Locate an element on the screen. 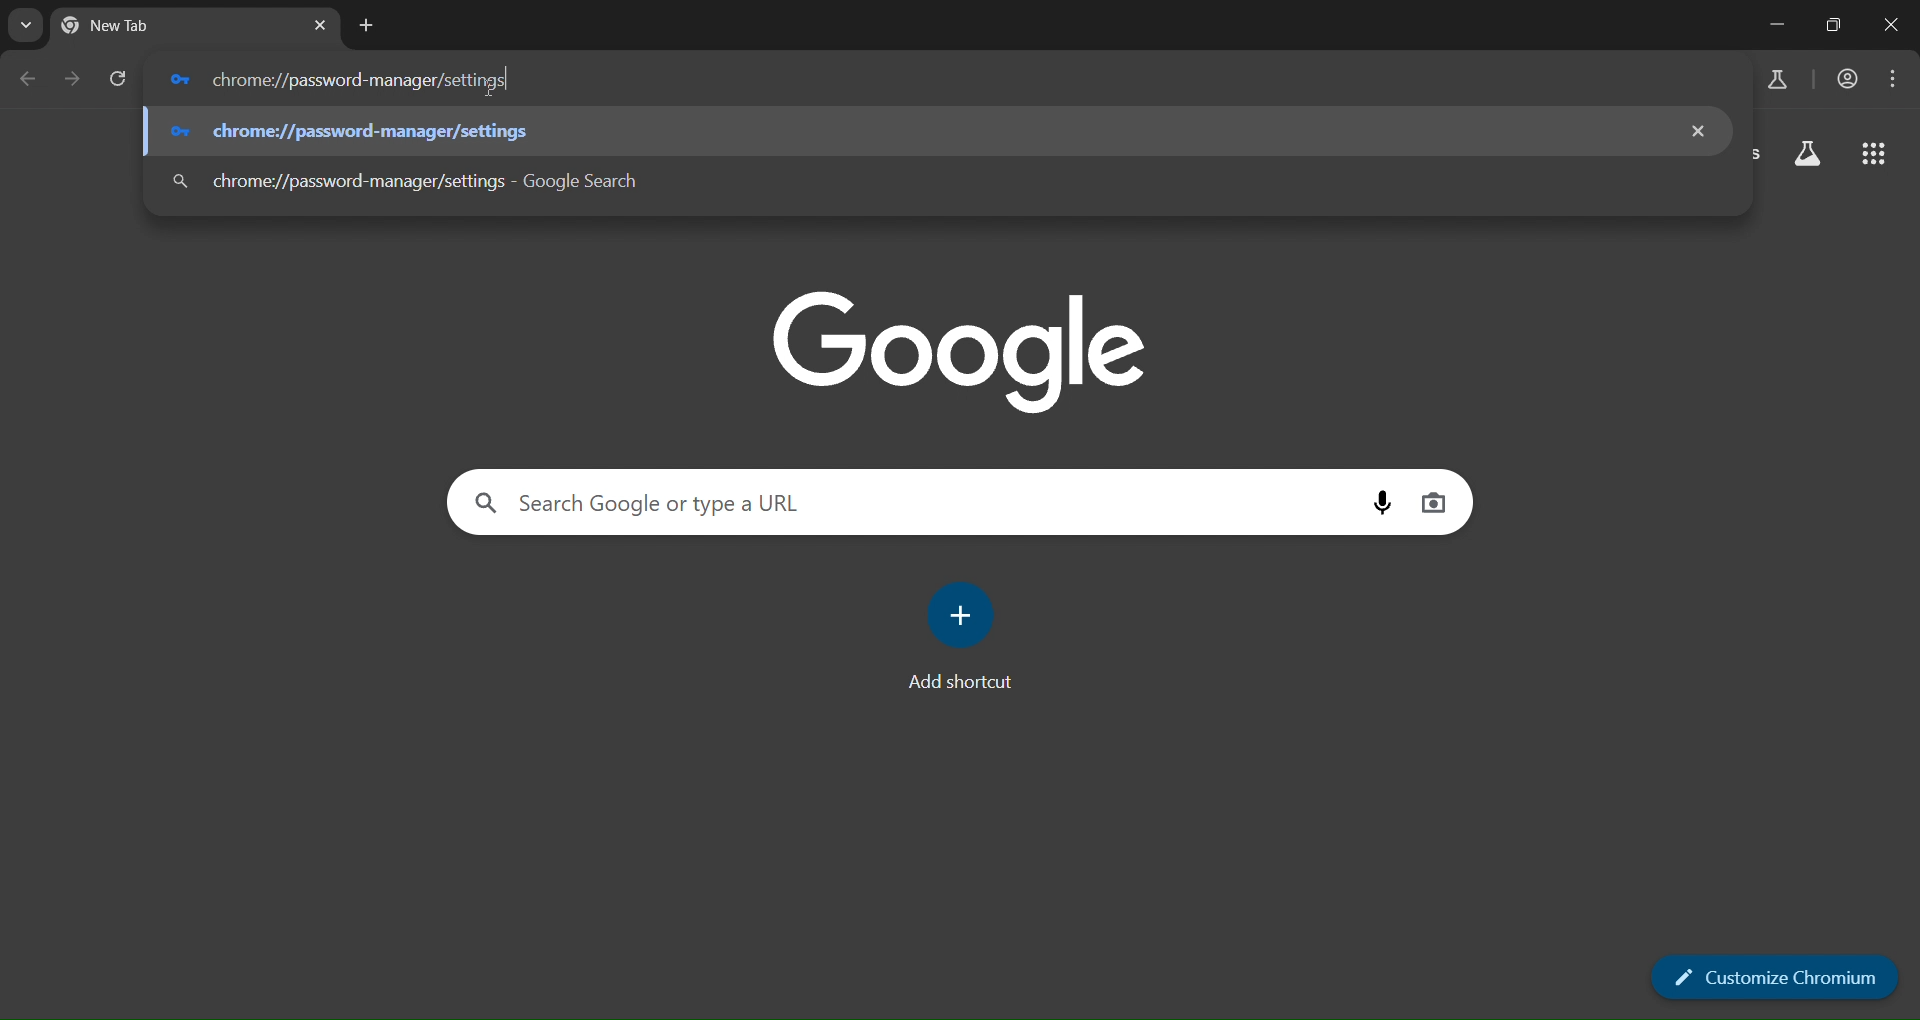 The height and width of the screenshot is (1020, 1920). image search is located at coordinates (1433, 505).